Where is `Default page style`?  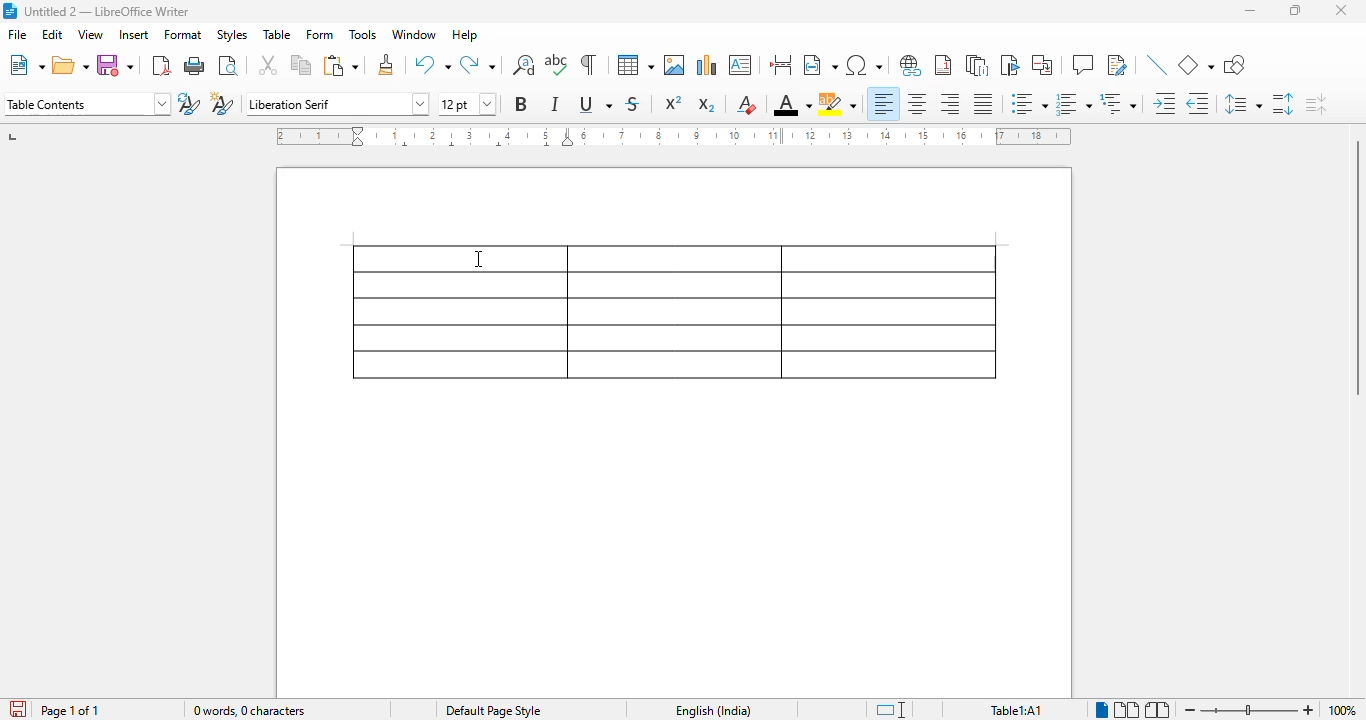
Default page style is located at coordinates (493, 710).